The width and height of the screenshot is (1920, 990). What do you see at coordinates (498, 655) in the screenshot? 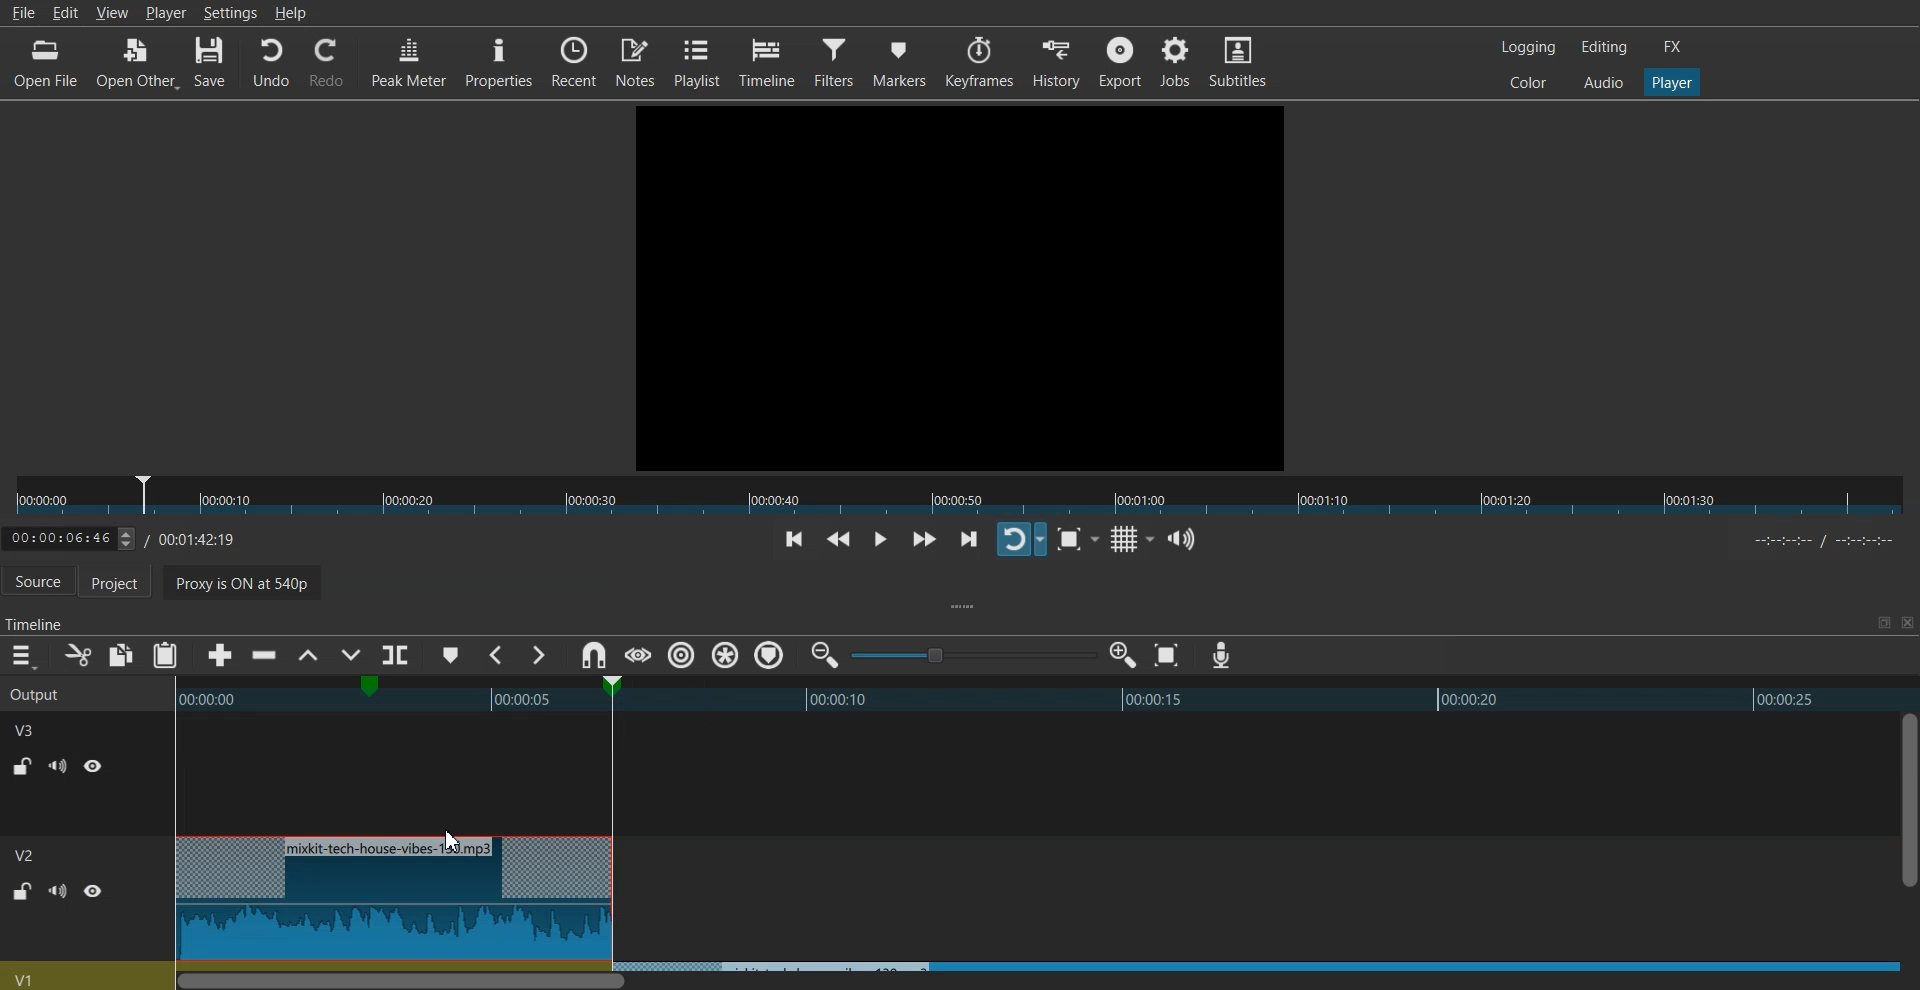
I see `Previous Marker` at bounding box center [498, 655].